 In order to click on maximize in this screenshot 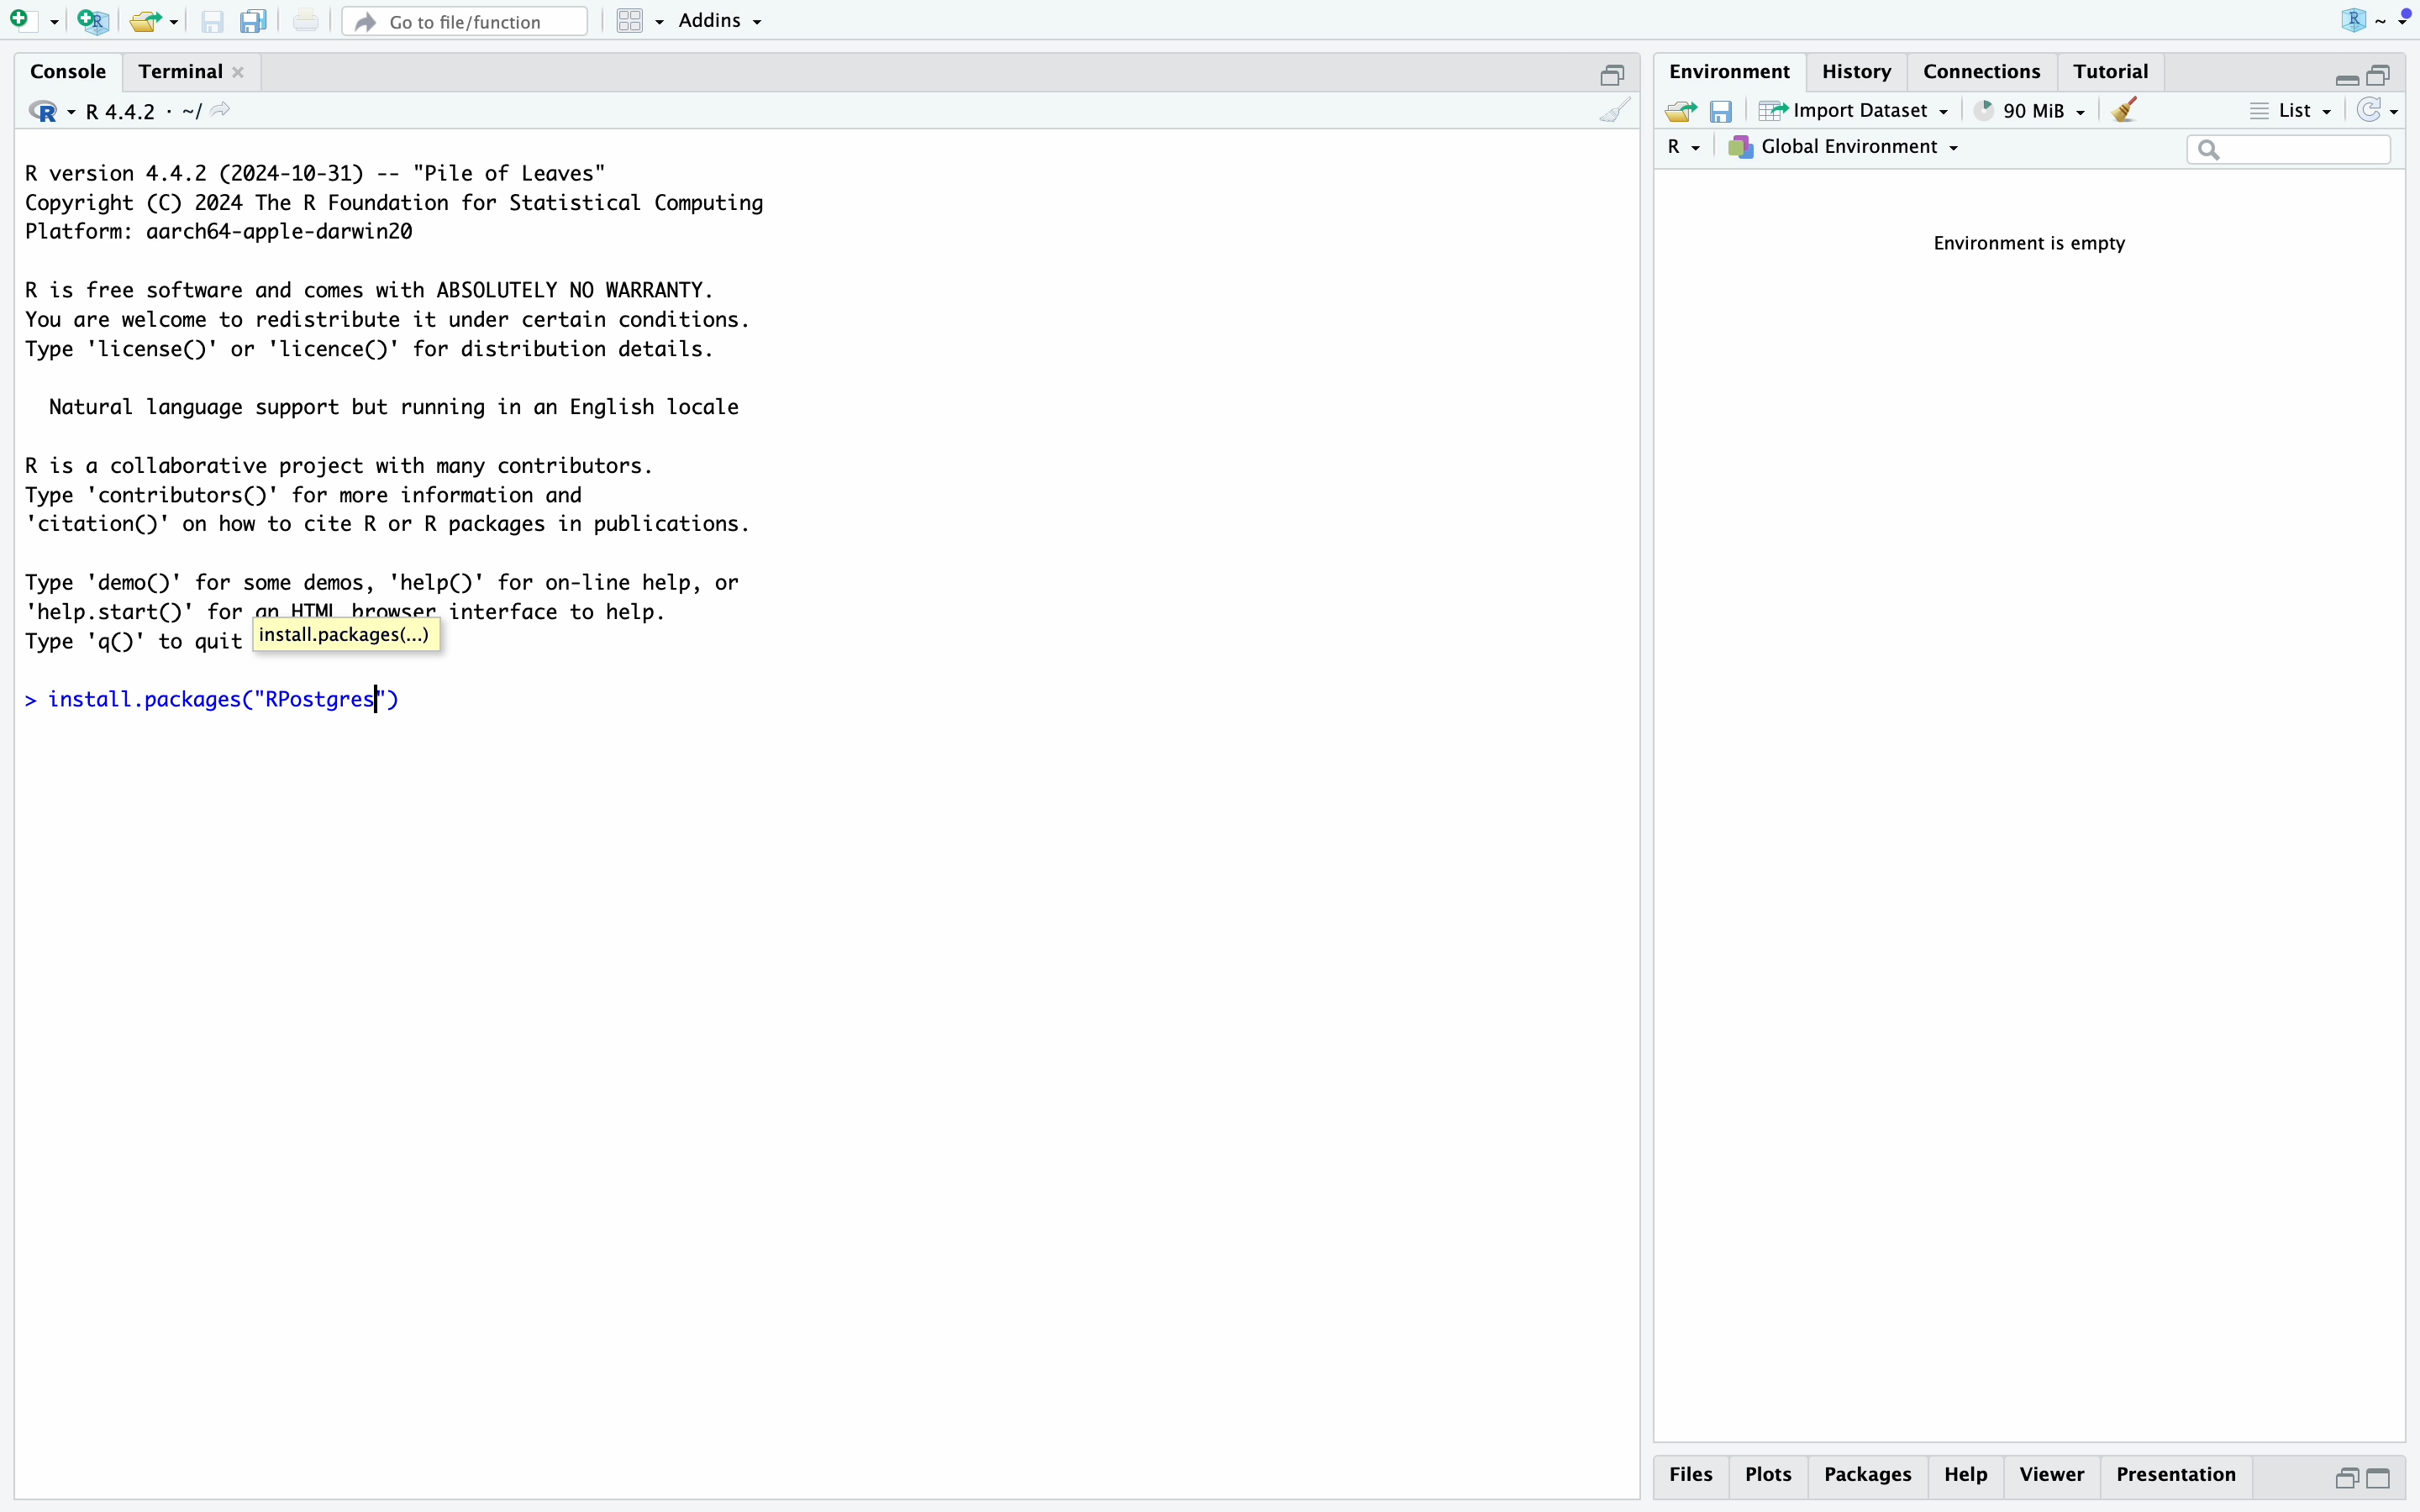, I will do `click(2393, 1481)`.